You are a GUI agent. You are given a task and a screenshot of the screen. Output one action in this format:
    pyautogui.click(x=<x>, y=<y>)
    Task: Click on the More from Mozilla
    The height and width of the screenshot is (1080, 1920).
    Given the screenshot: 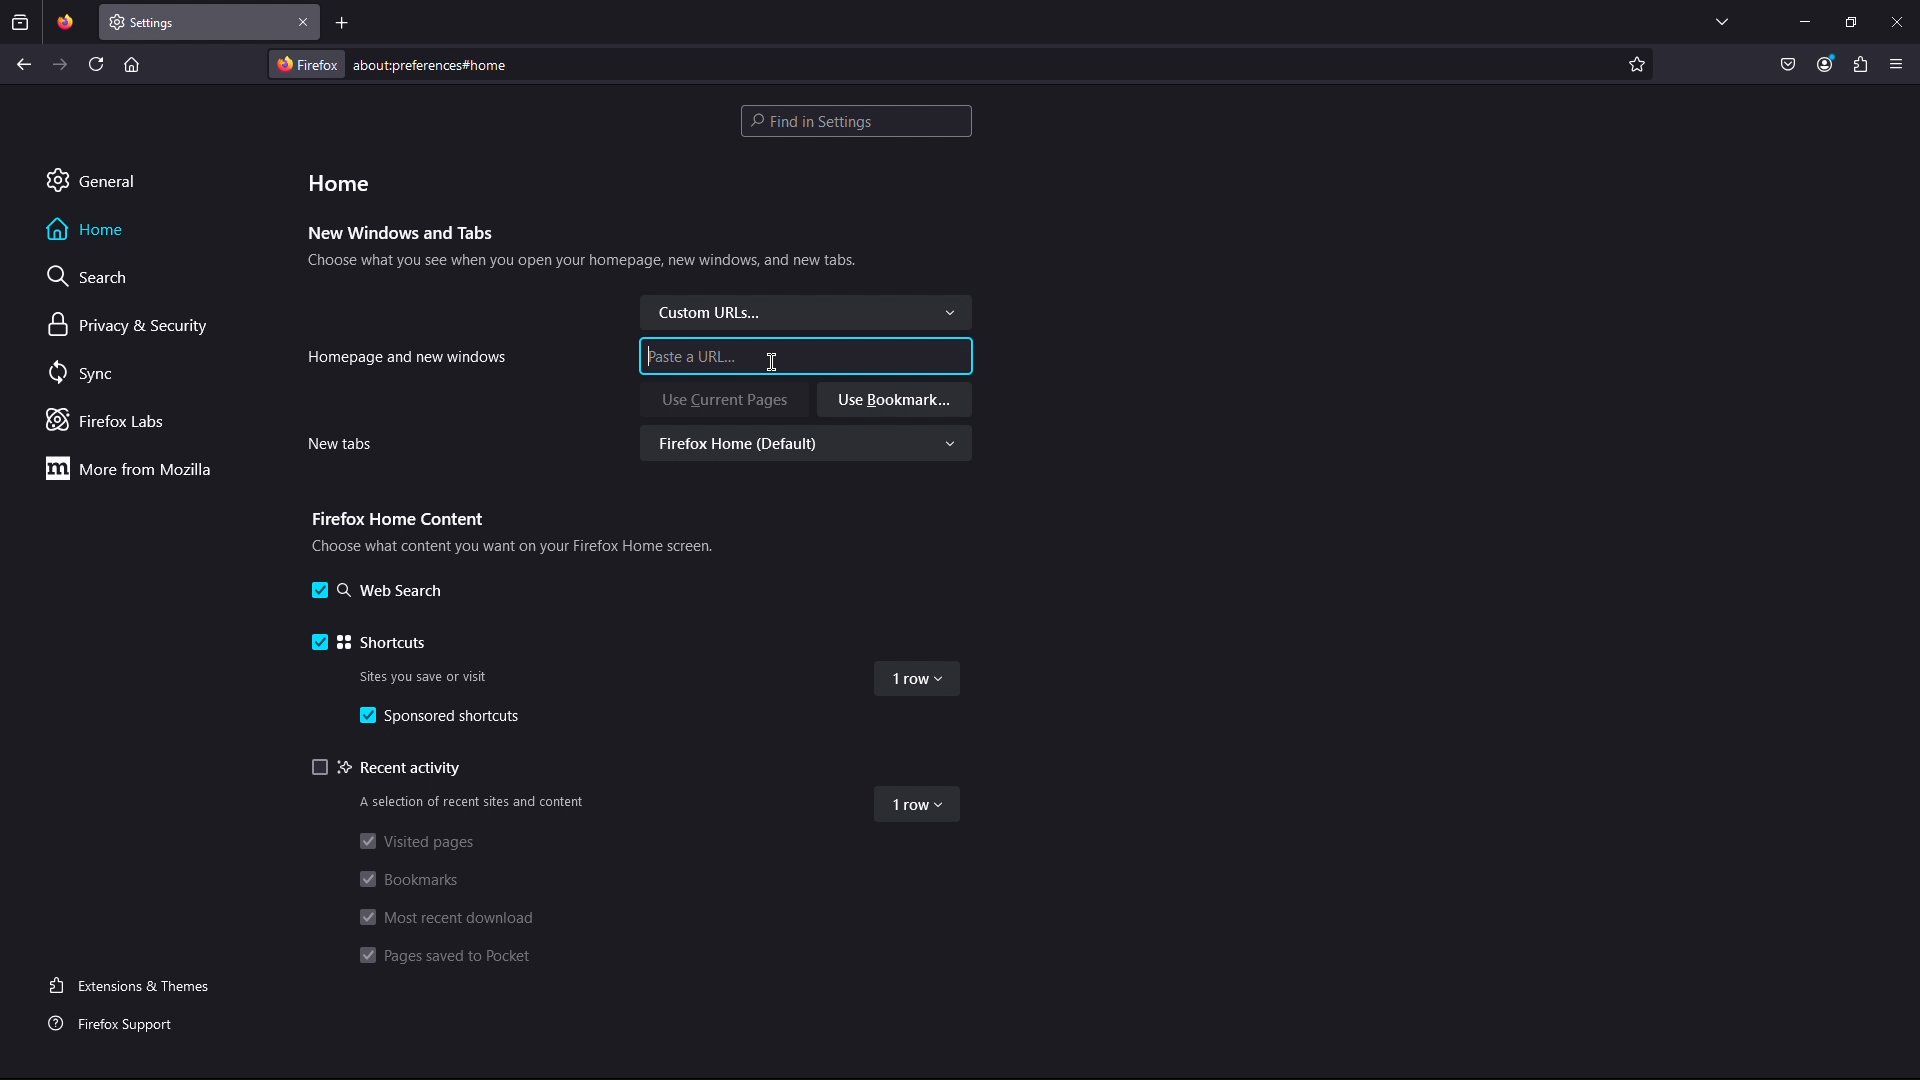 What is the action you would take?
    pyautogui.click(x=127, y=468)
    